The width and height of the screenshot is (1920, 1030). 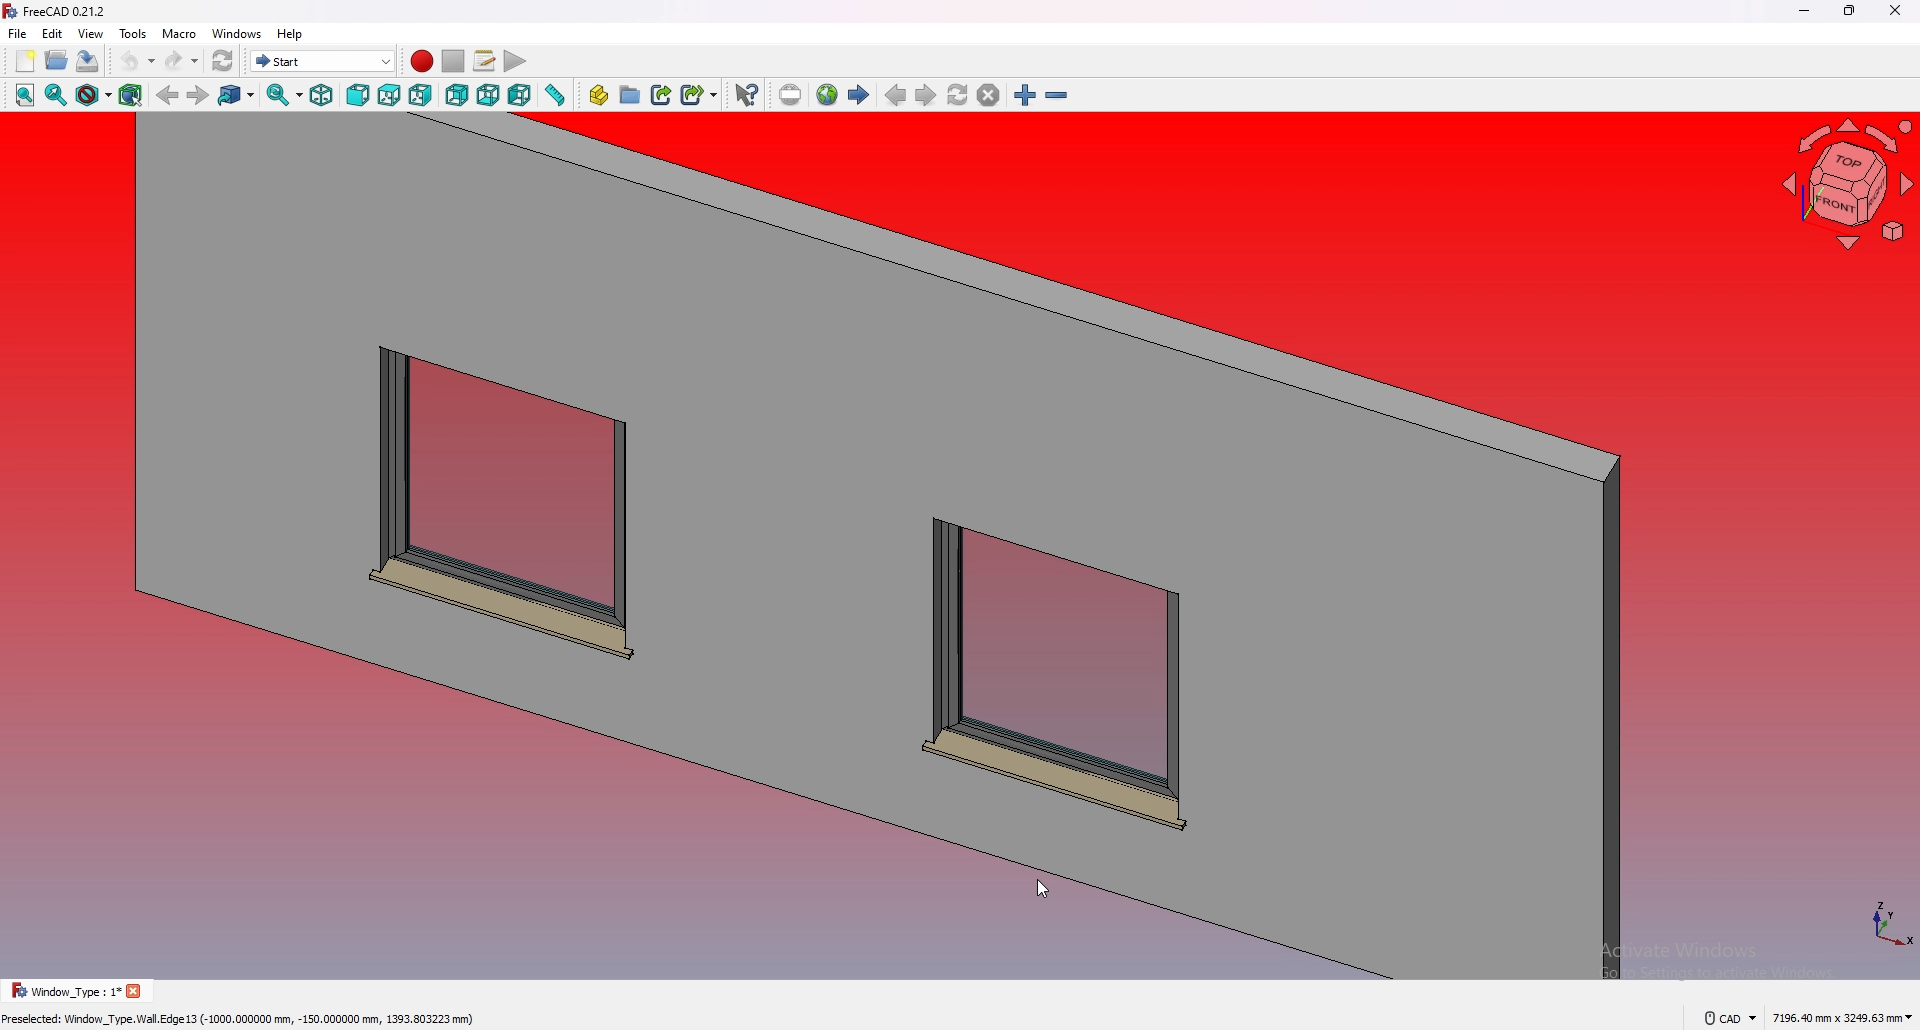 What do you see at coordinates (360, 96) in the screenshot?
I see `front` at bounding box center [360, 96].